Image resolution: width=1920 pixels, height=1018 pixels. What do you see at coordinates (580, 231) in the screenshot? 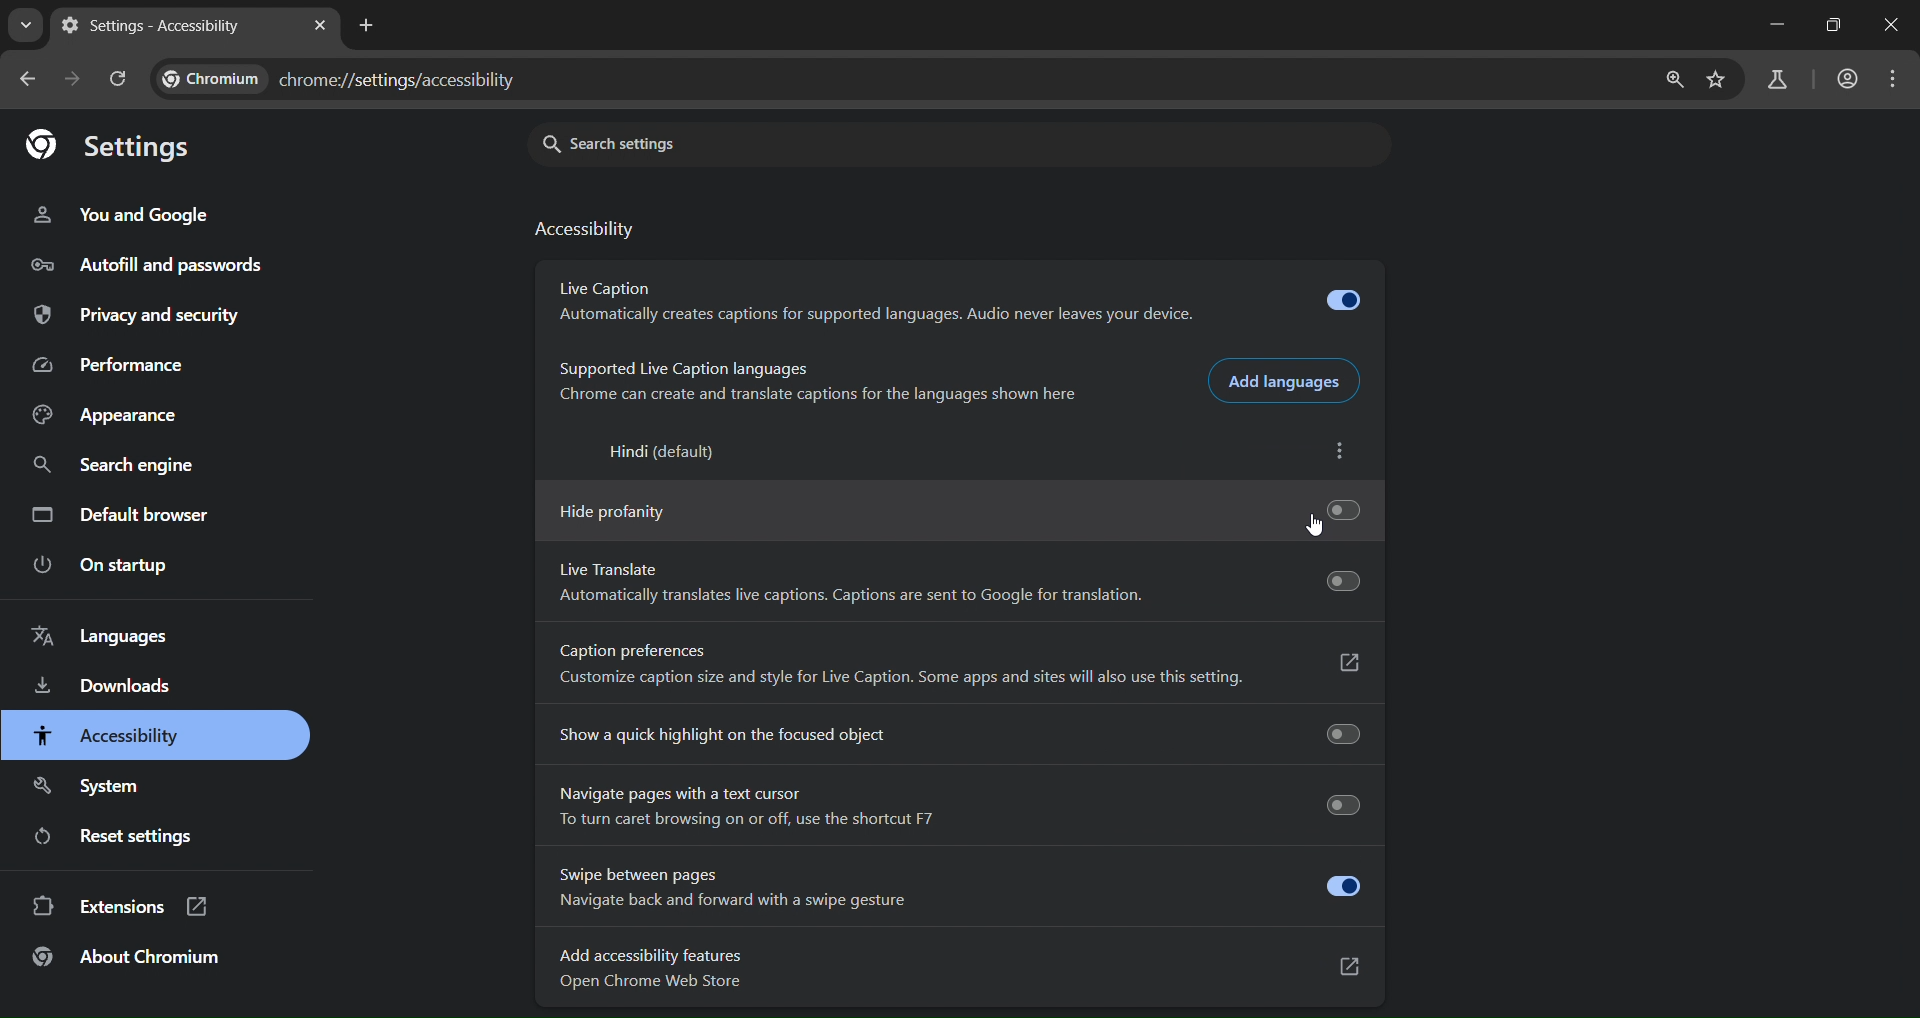
I see `accessibility` at bounding box center [580, 231].